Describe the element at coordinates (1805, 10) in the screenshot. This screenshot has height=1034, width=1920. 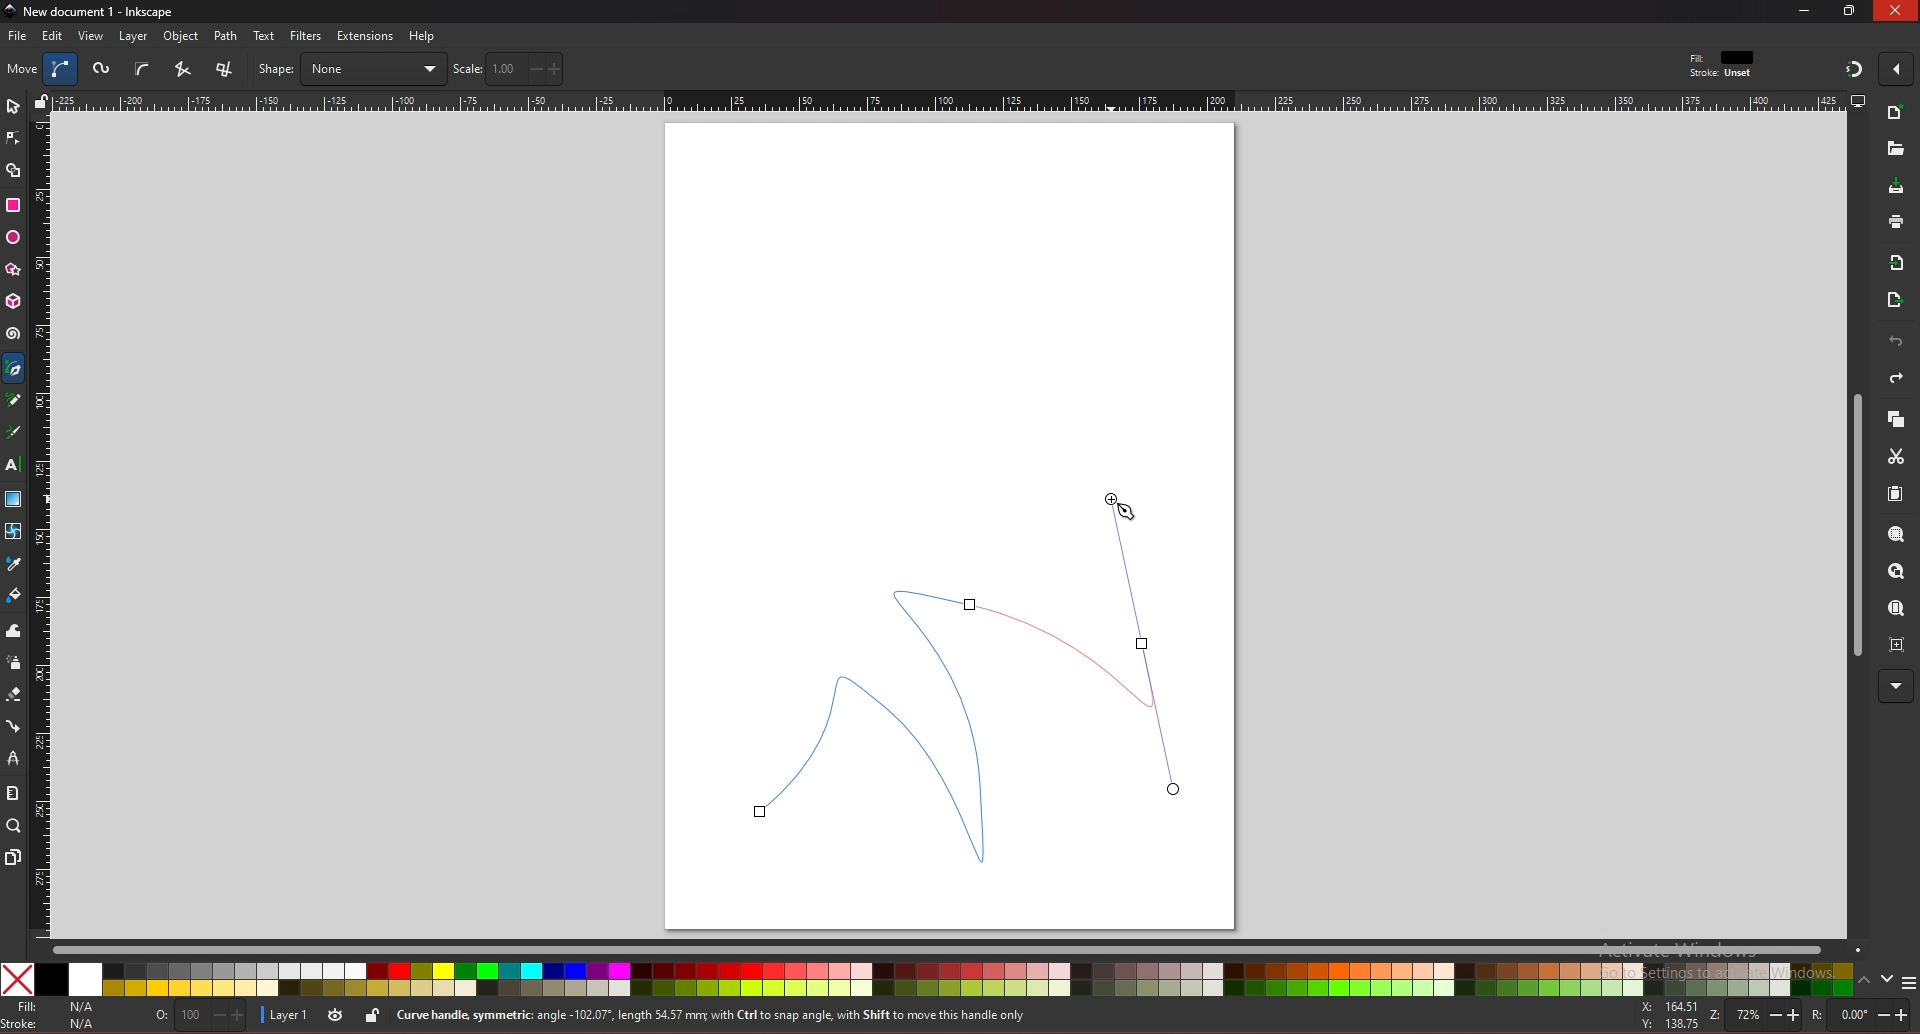
I see `minimize` at that location.